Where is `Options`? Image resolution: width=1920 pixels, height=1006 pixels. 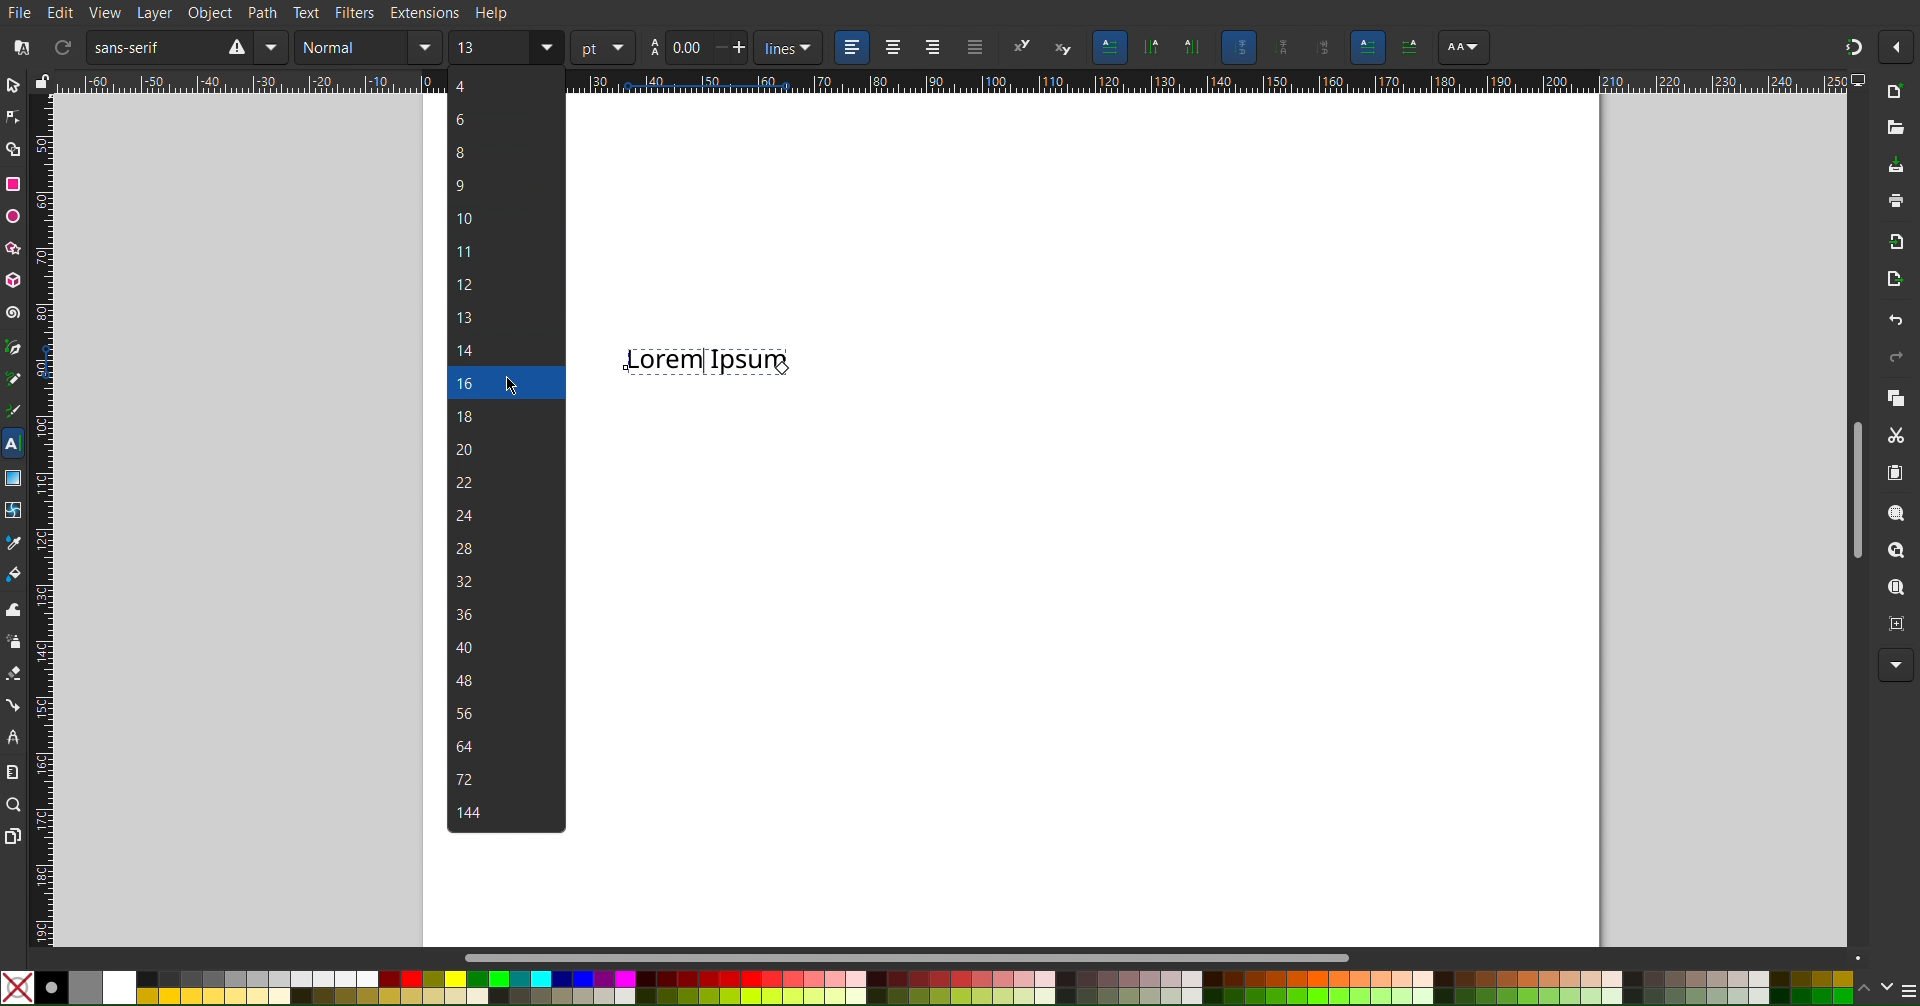
Options is located at coordinates (1898, 47).